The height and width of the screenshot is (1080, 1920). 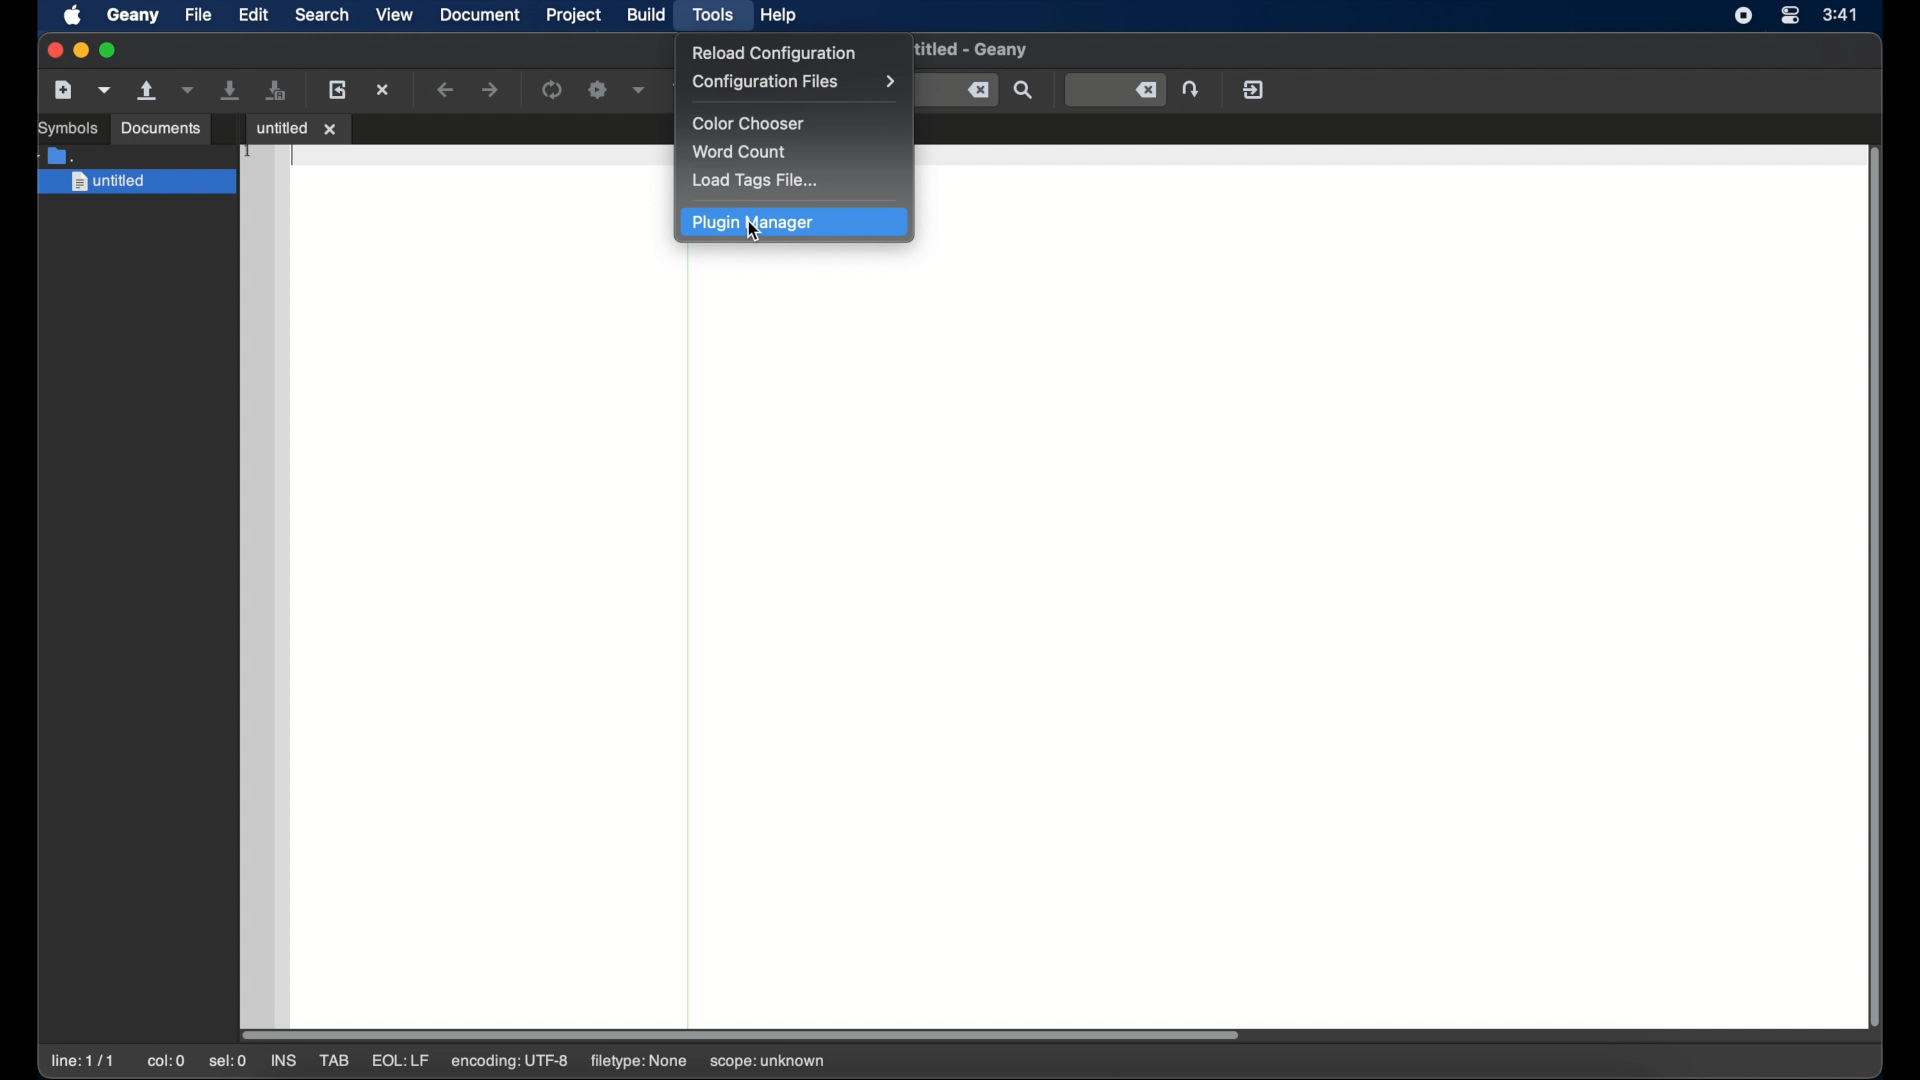 What do you see at coordinates (249, 152) in the screenshot?
I see `1` at bounding box center [249, 152].